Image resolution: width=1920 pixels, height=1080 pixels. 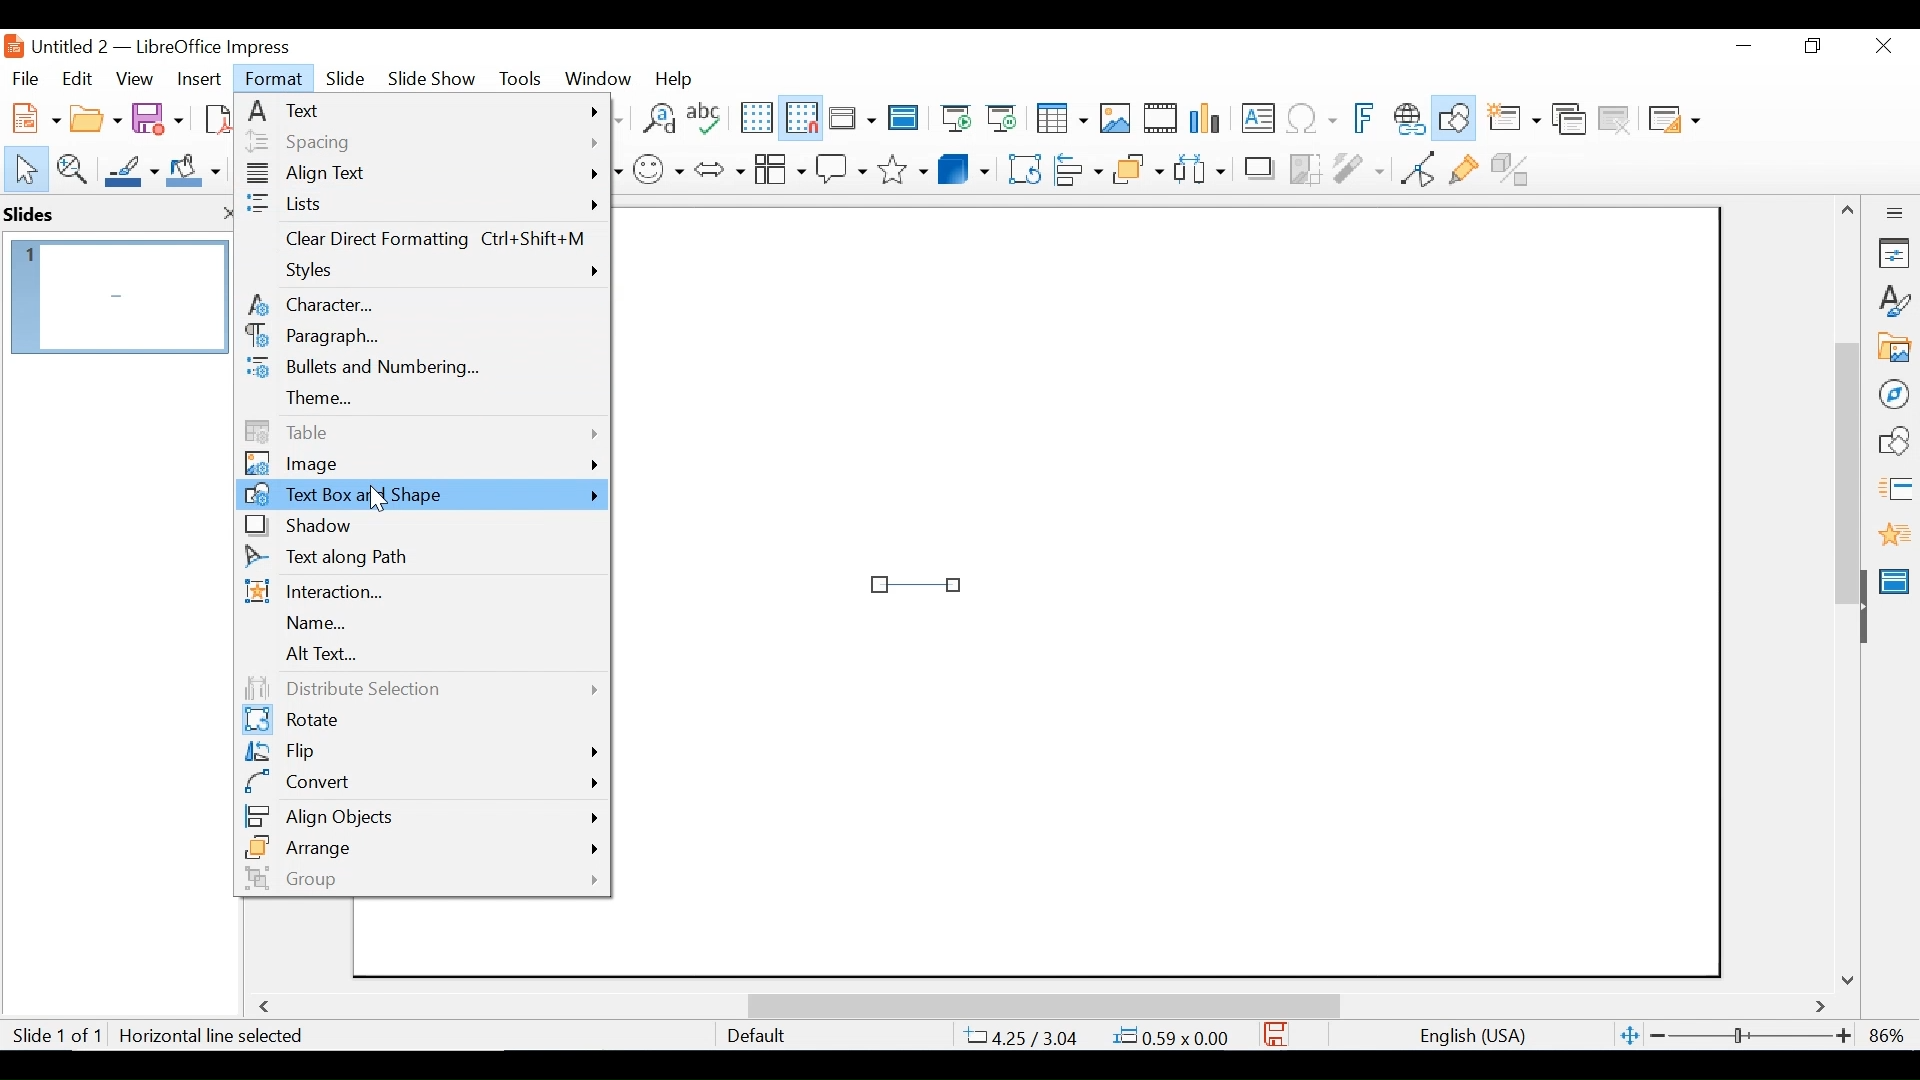 What do you see at coordinates (1895, 534) in the screenshot?
I see `Animation` at bounding box center [1895, 534].